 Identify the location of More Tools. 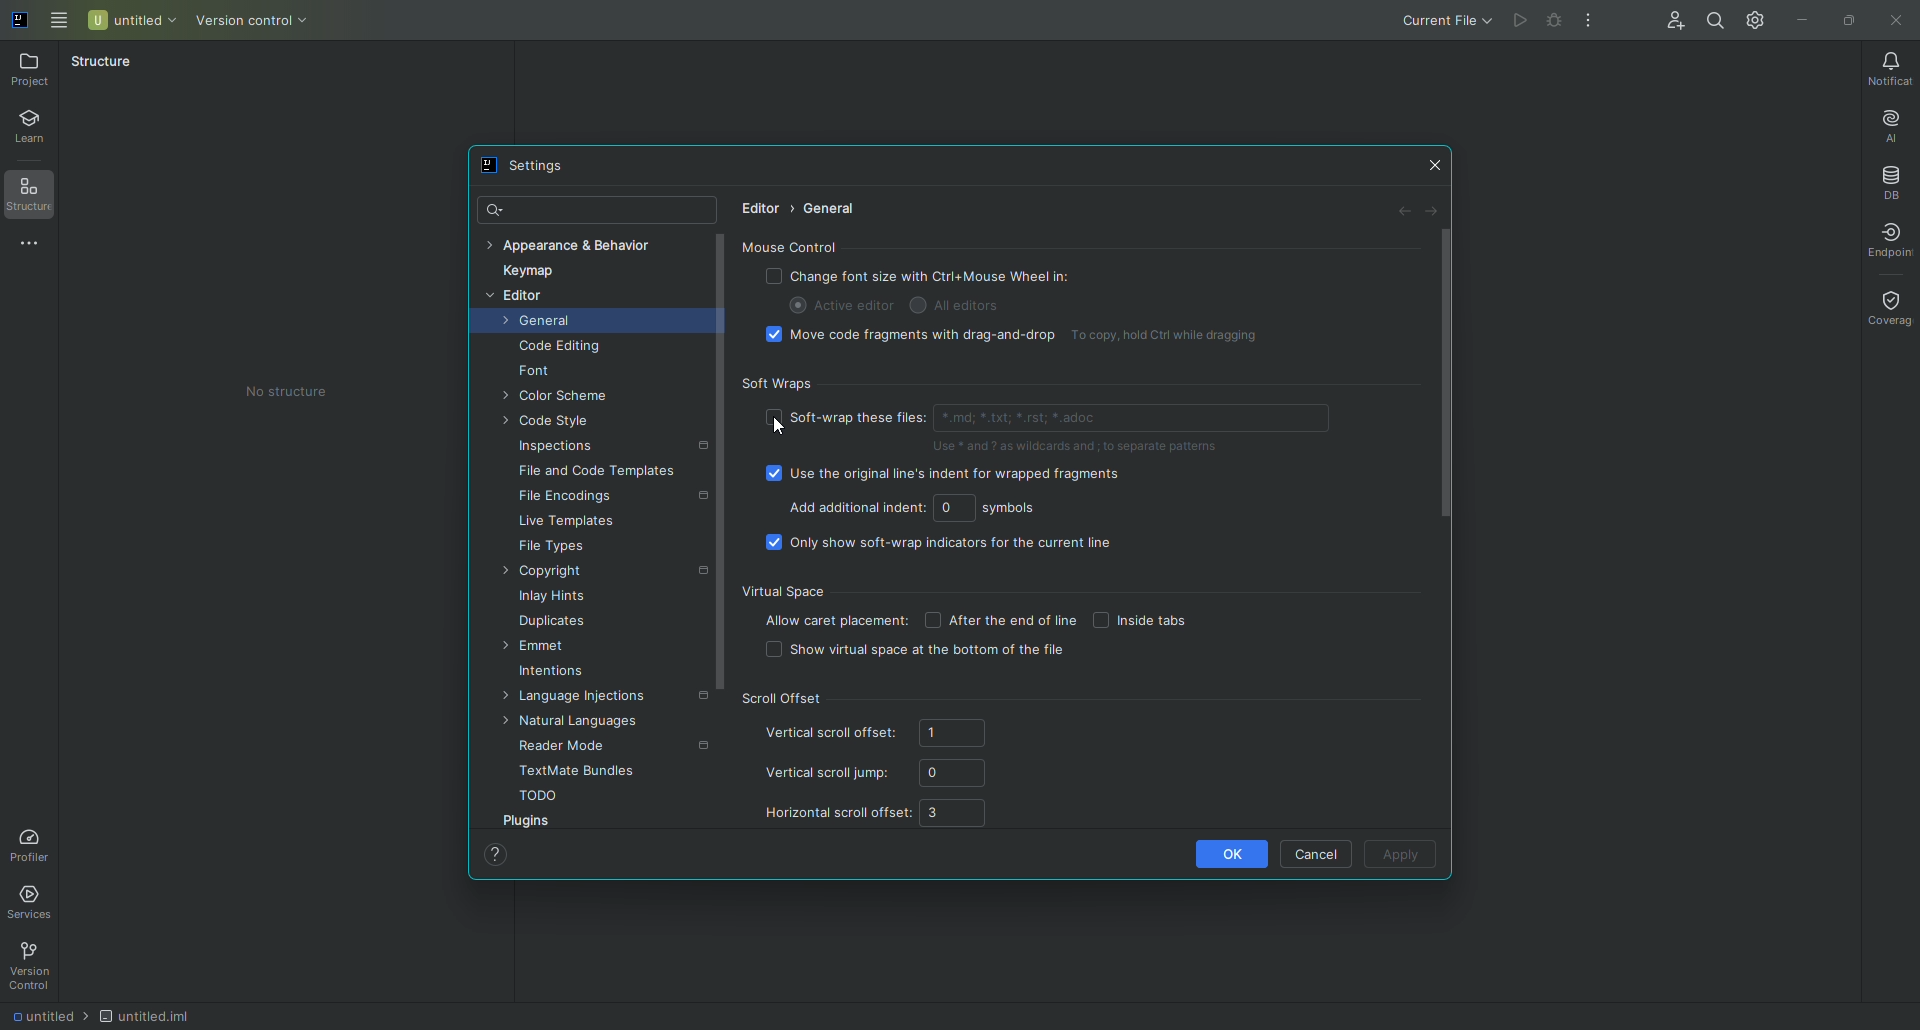
(34, 247).